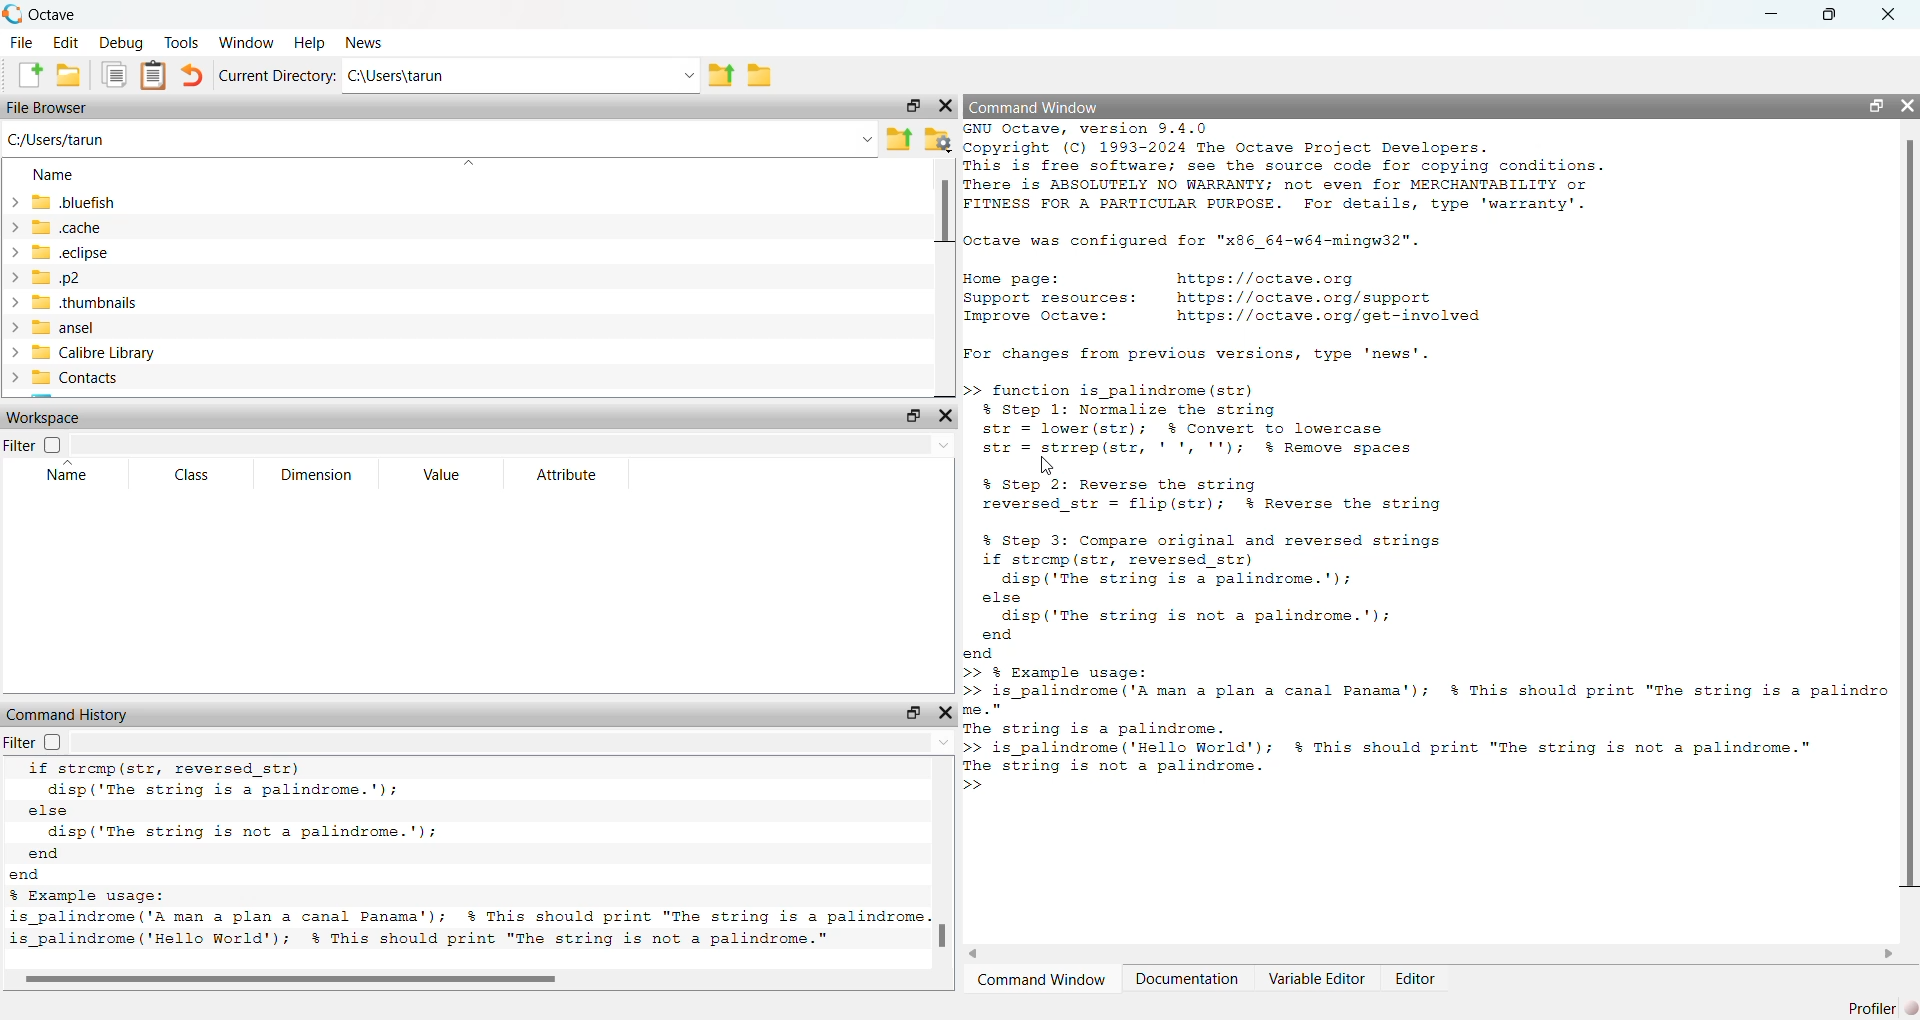 The width and height of the screenshot is (1920, 1020). Describe the element at coordinates (20, 40) in the screenshot. I see `file` at that location.